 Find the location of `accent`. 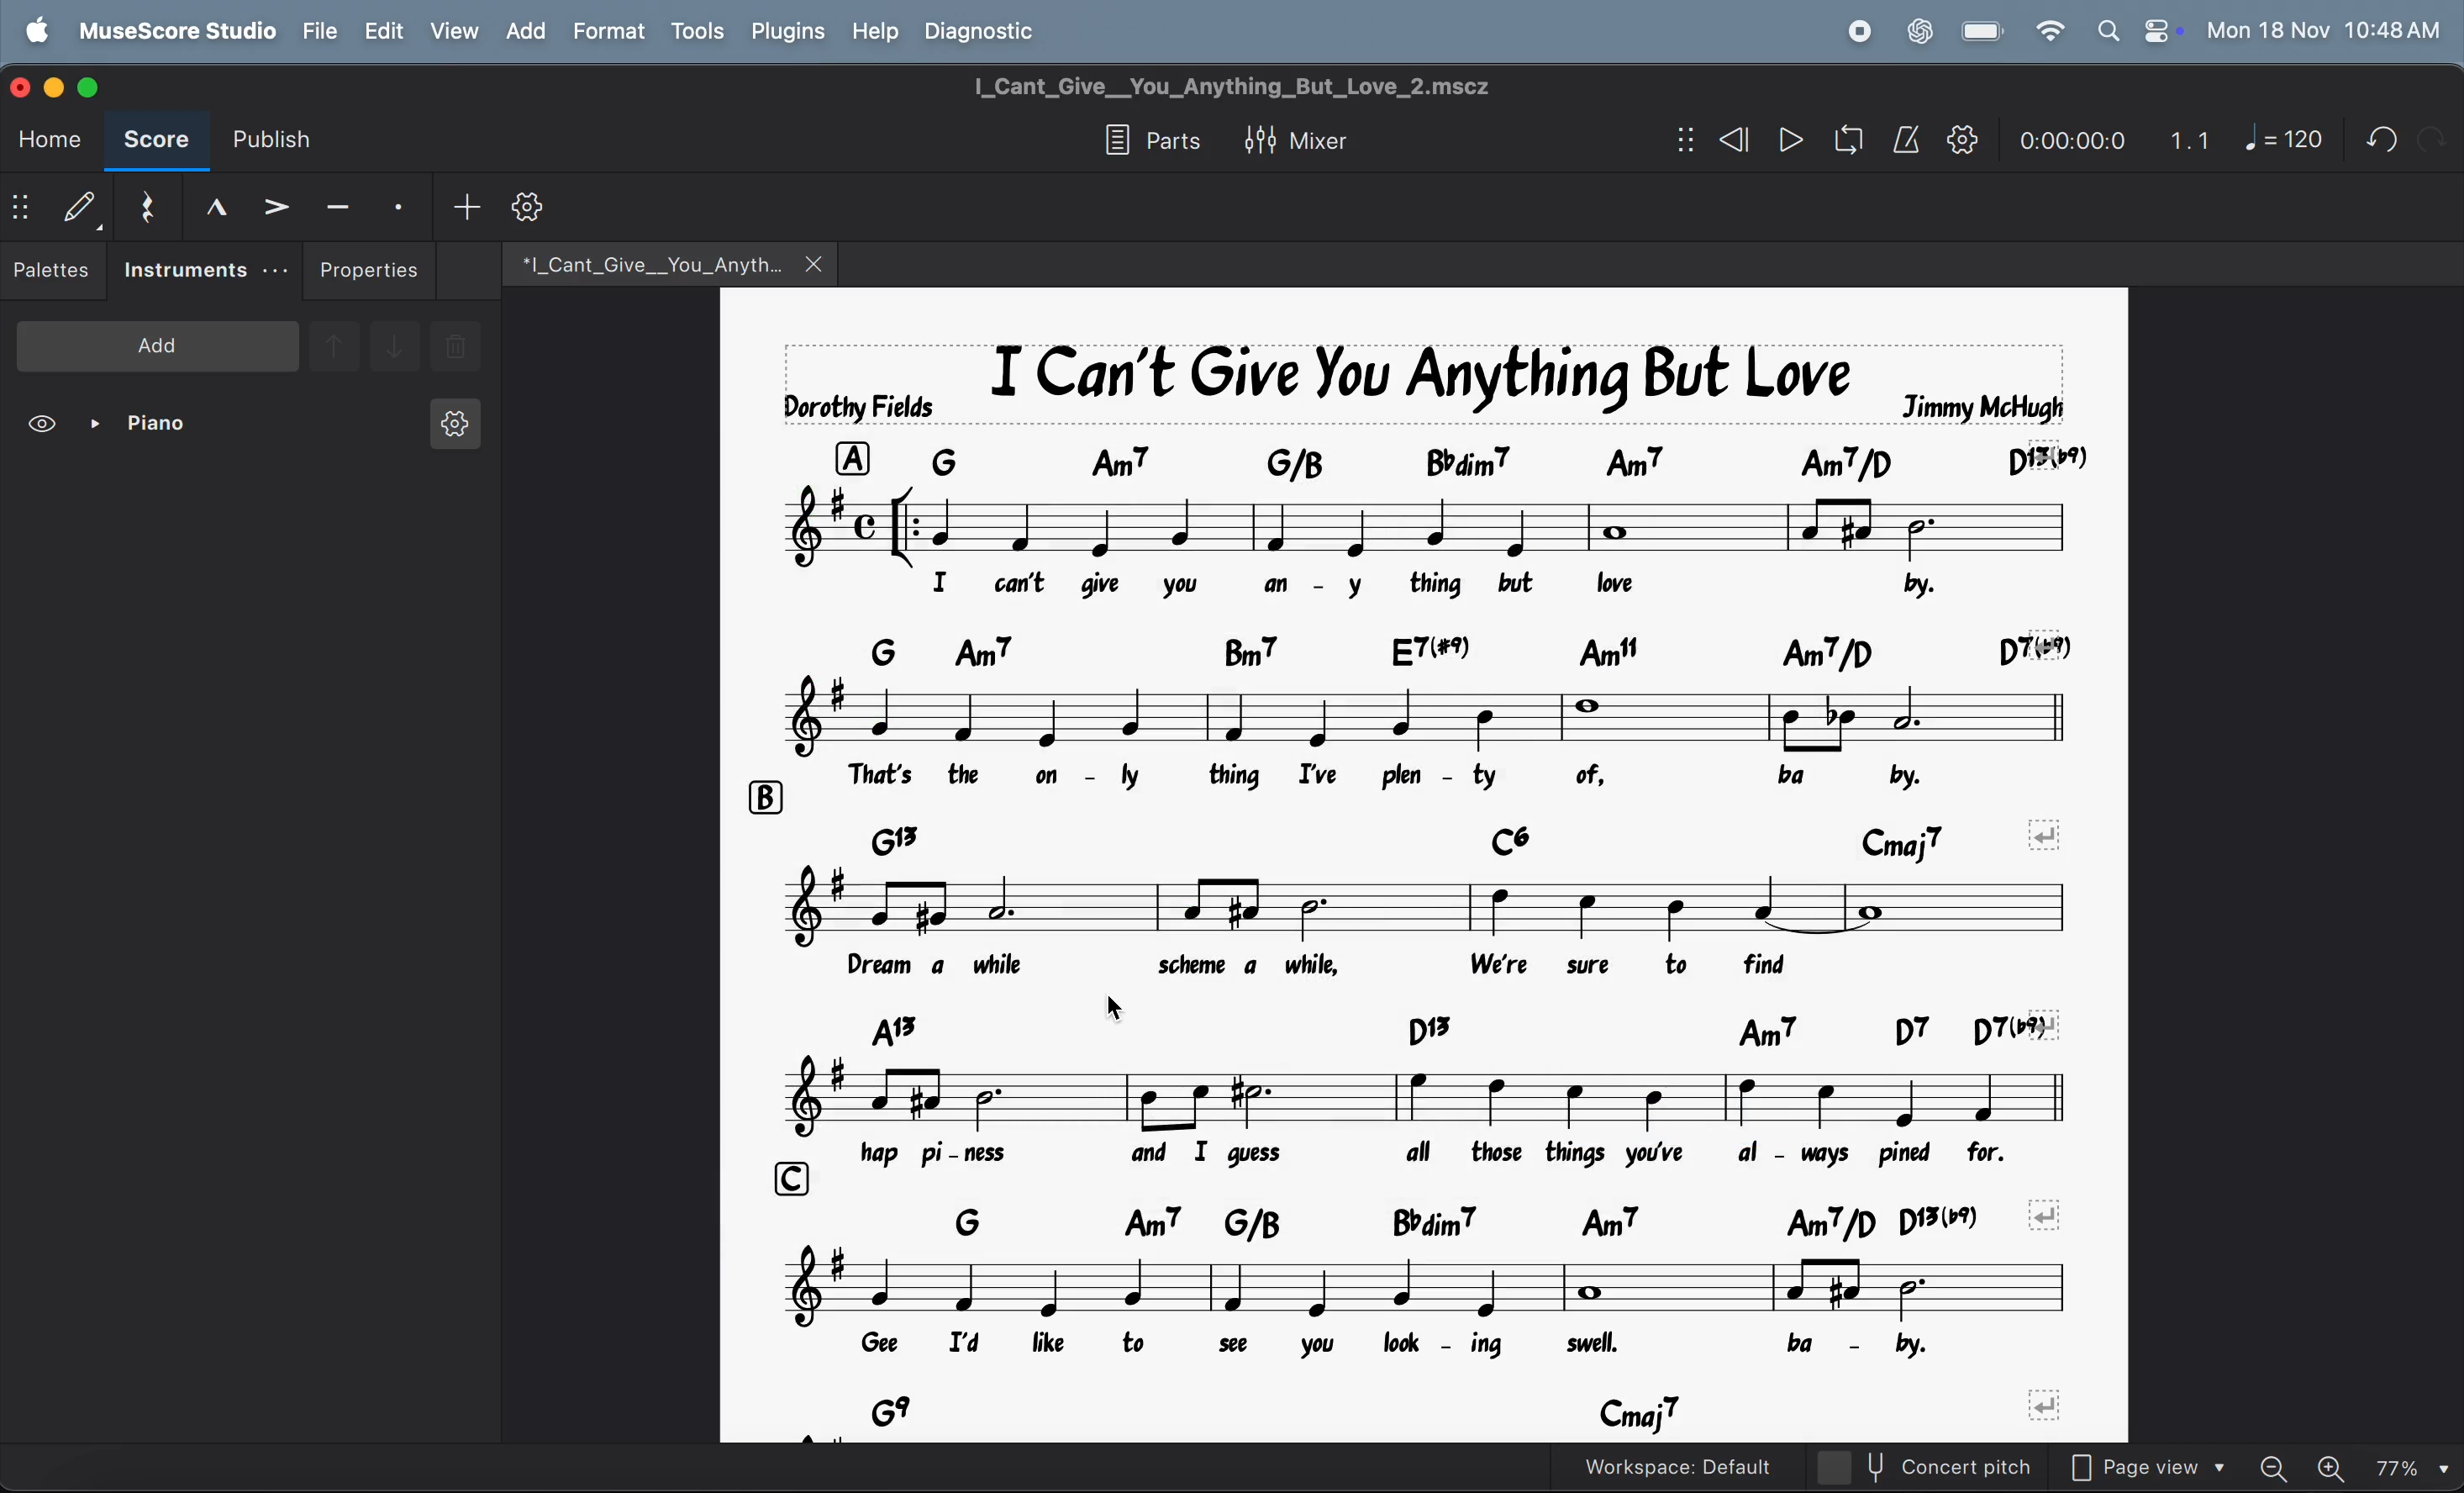

accent is located at coordinates (275, 205).